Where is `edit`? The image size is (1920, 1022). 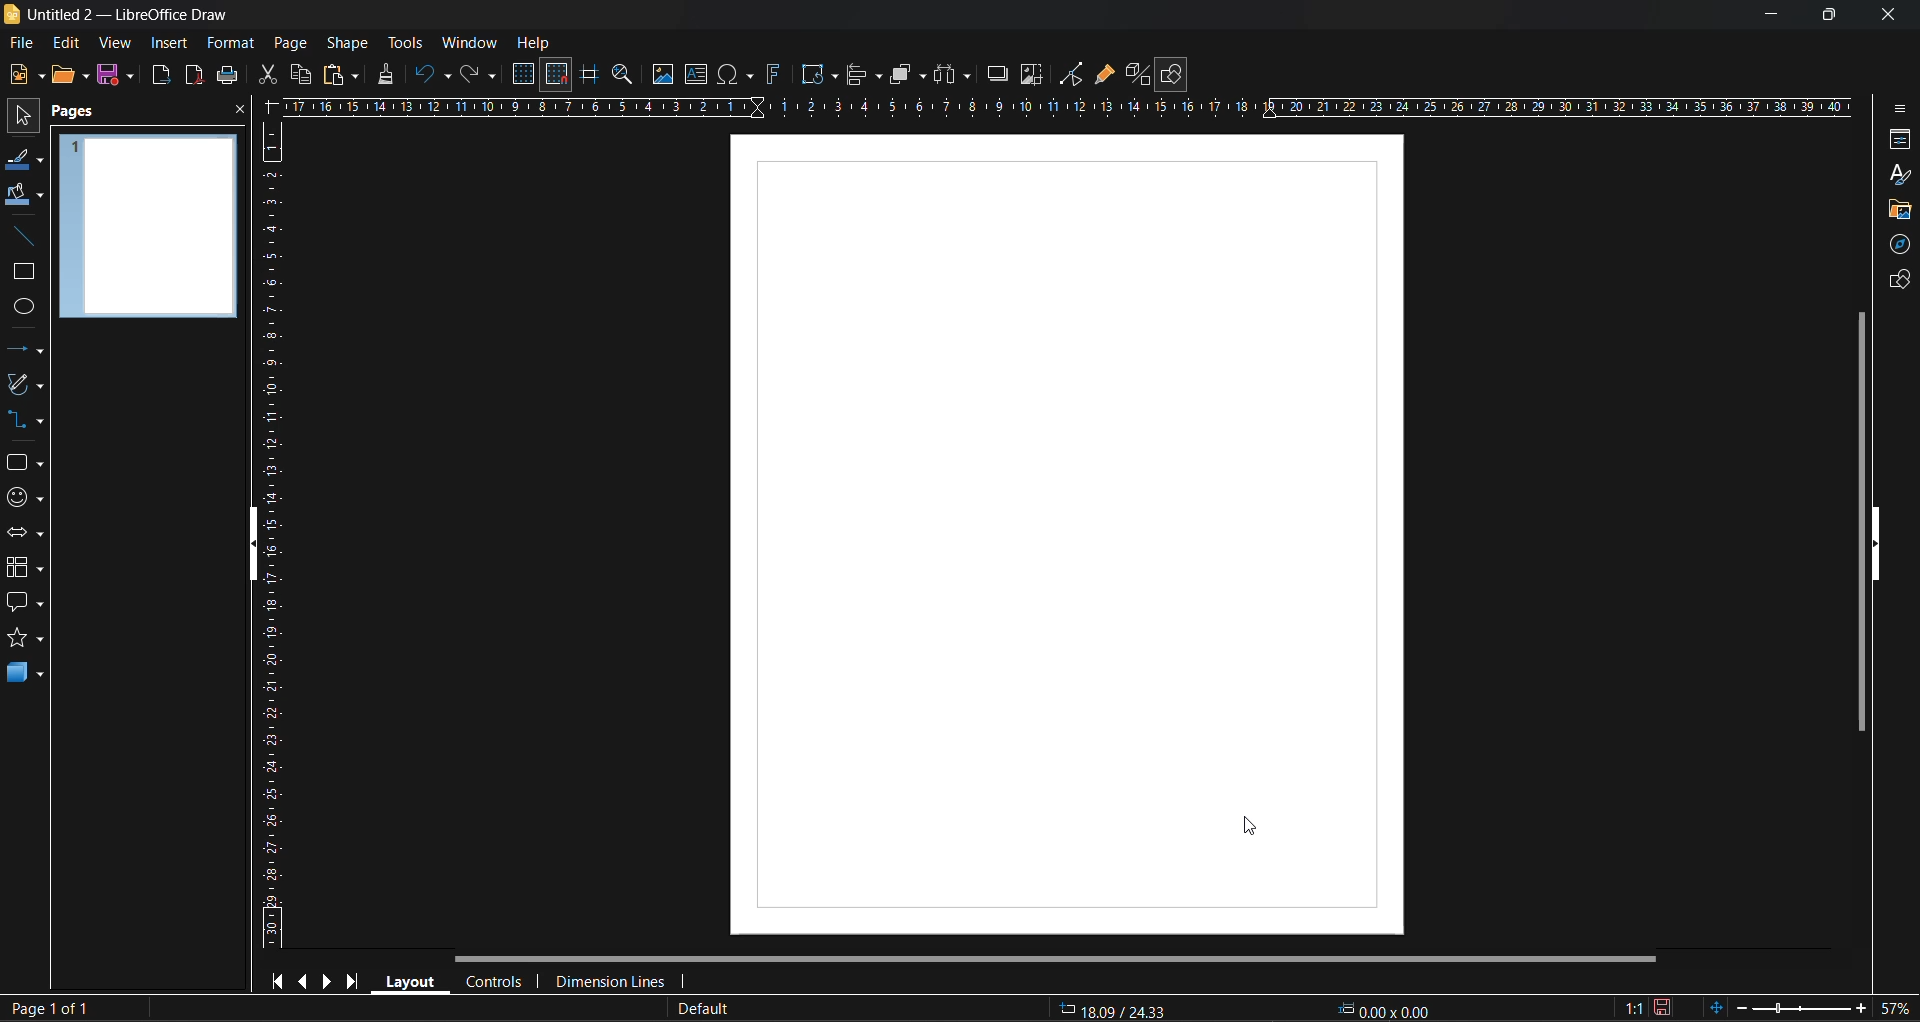 edit is located at coordinates (67, 42).